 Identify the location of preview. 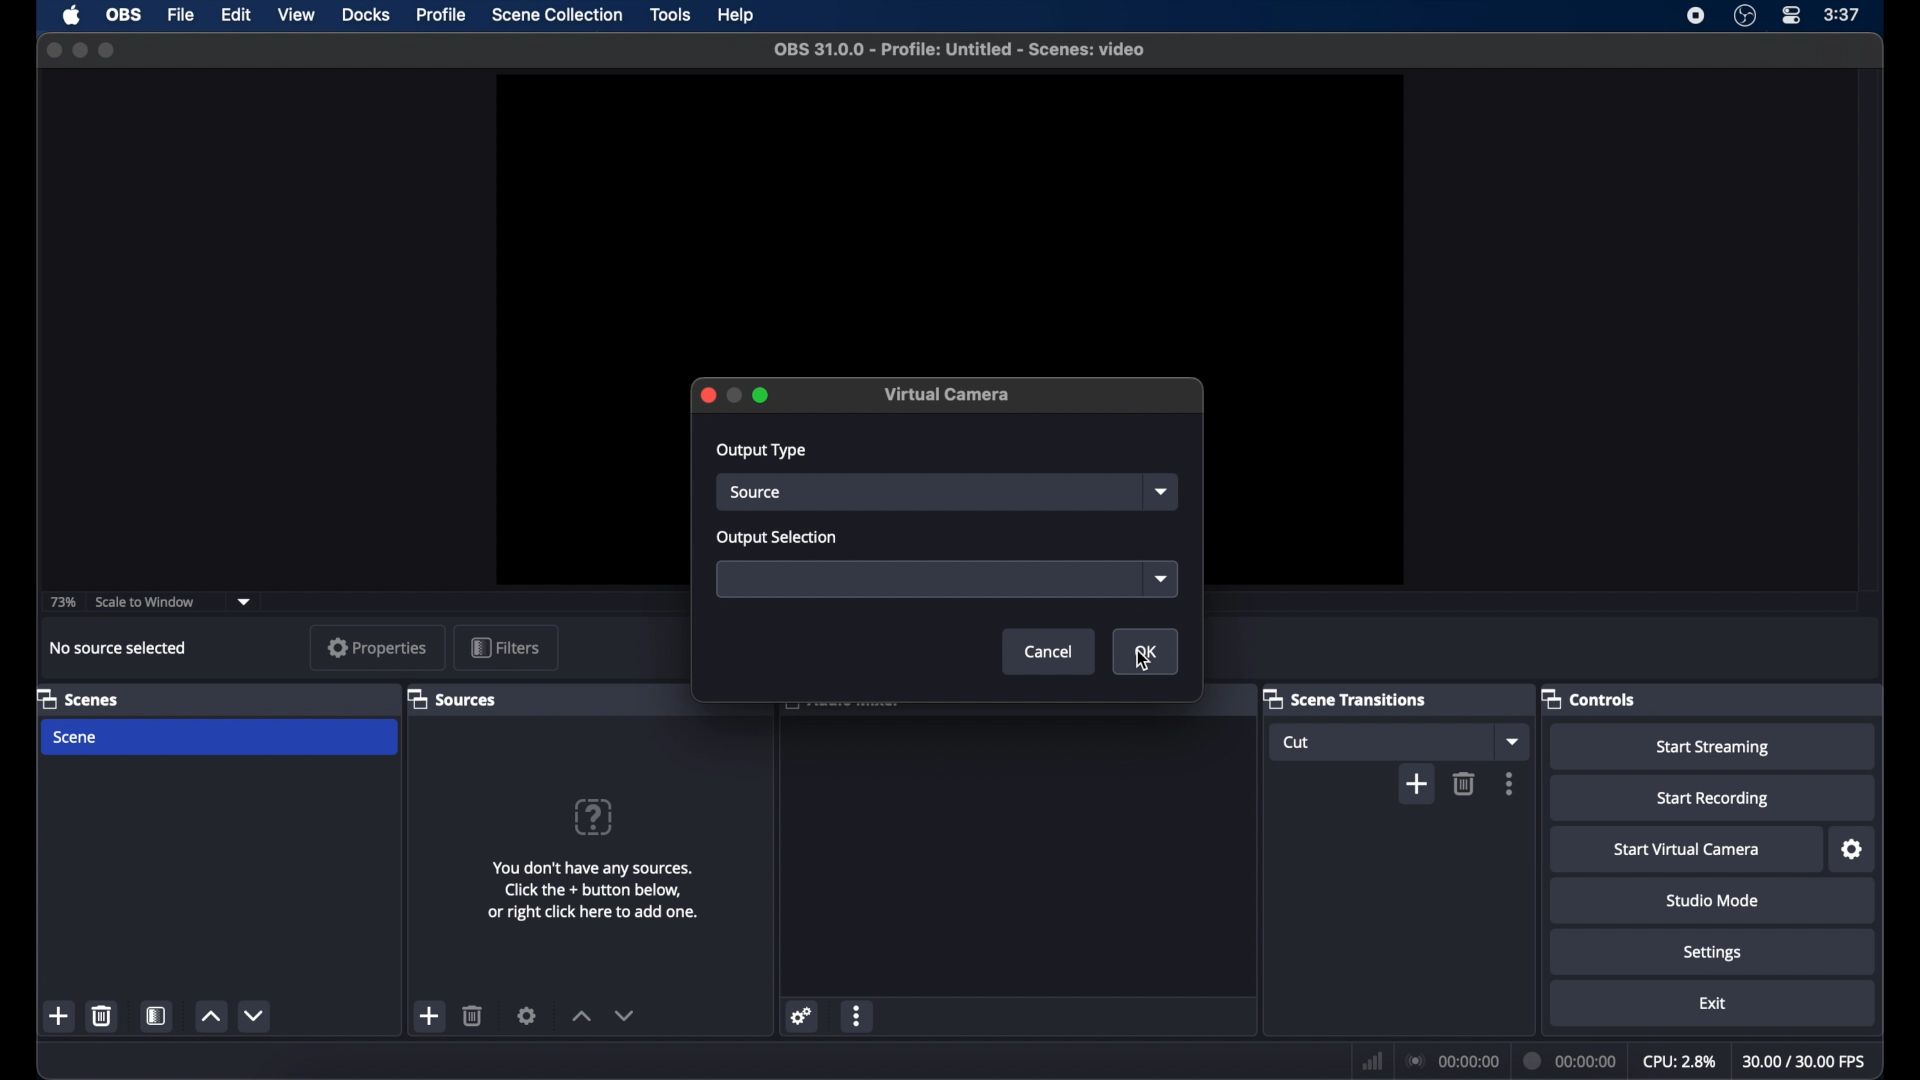
(949, 213).